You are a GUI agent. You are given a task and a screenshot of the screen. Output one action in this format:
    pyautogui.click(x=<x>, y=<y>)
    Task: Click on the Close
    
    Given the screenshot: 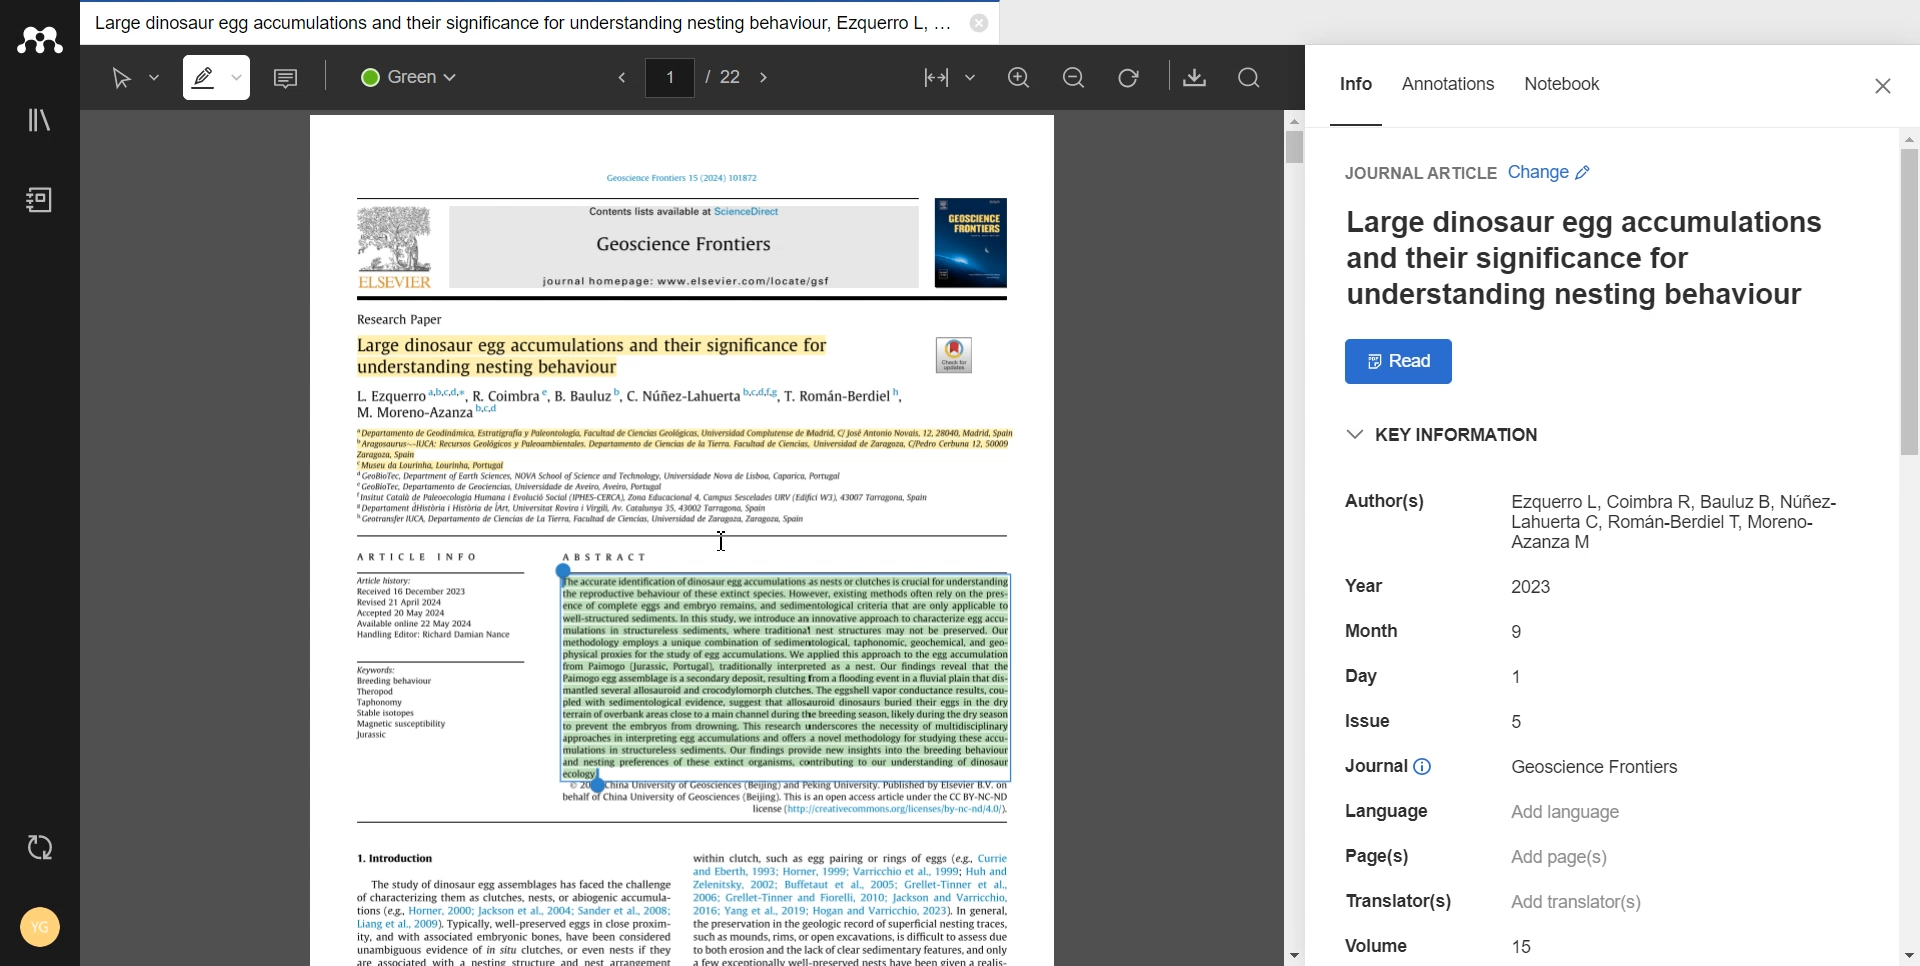 What is the action you would take?
    pyautogui.click(x=1885, y=87)
    